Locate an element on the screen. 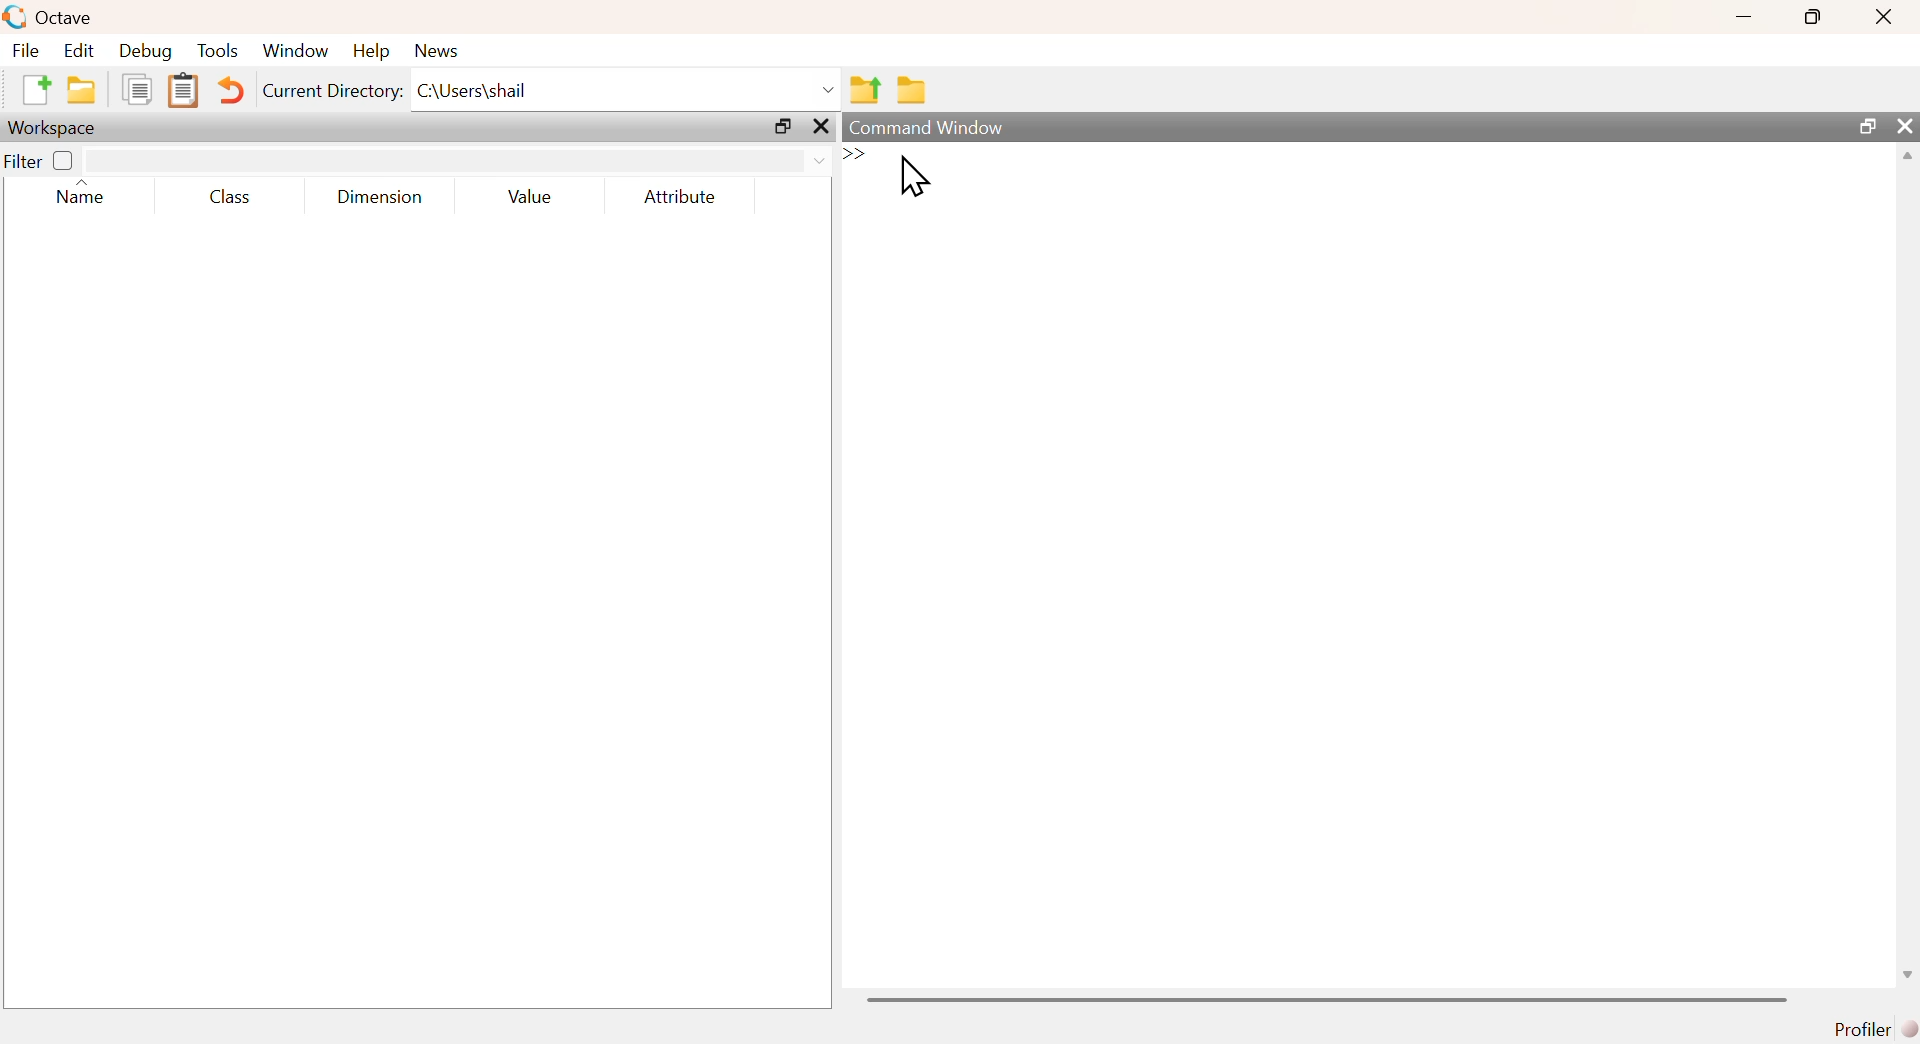 This screenshot has width=1920, height=1044. maximize is located at coordinates (781, 128).